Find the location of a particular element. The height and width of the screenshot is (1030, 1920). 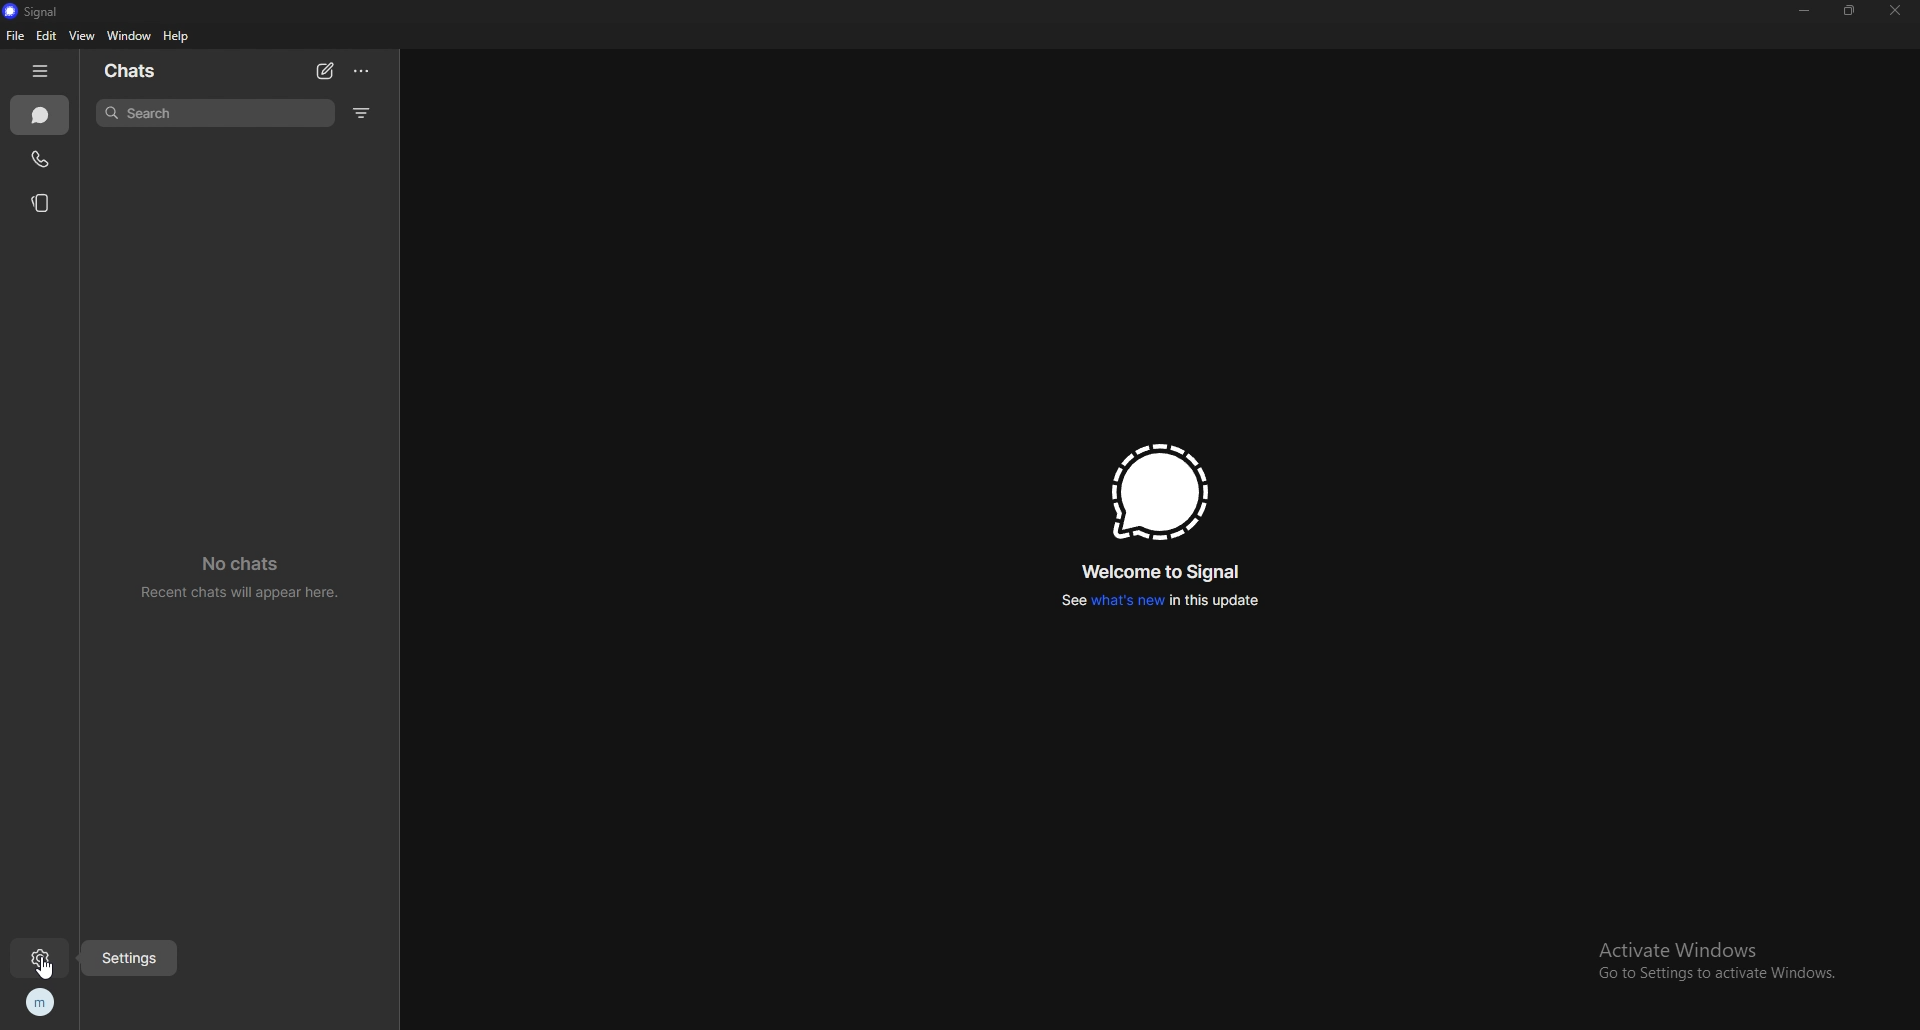

stories is located at coordinates (45, 203).